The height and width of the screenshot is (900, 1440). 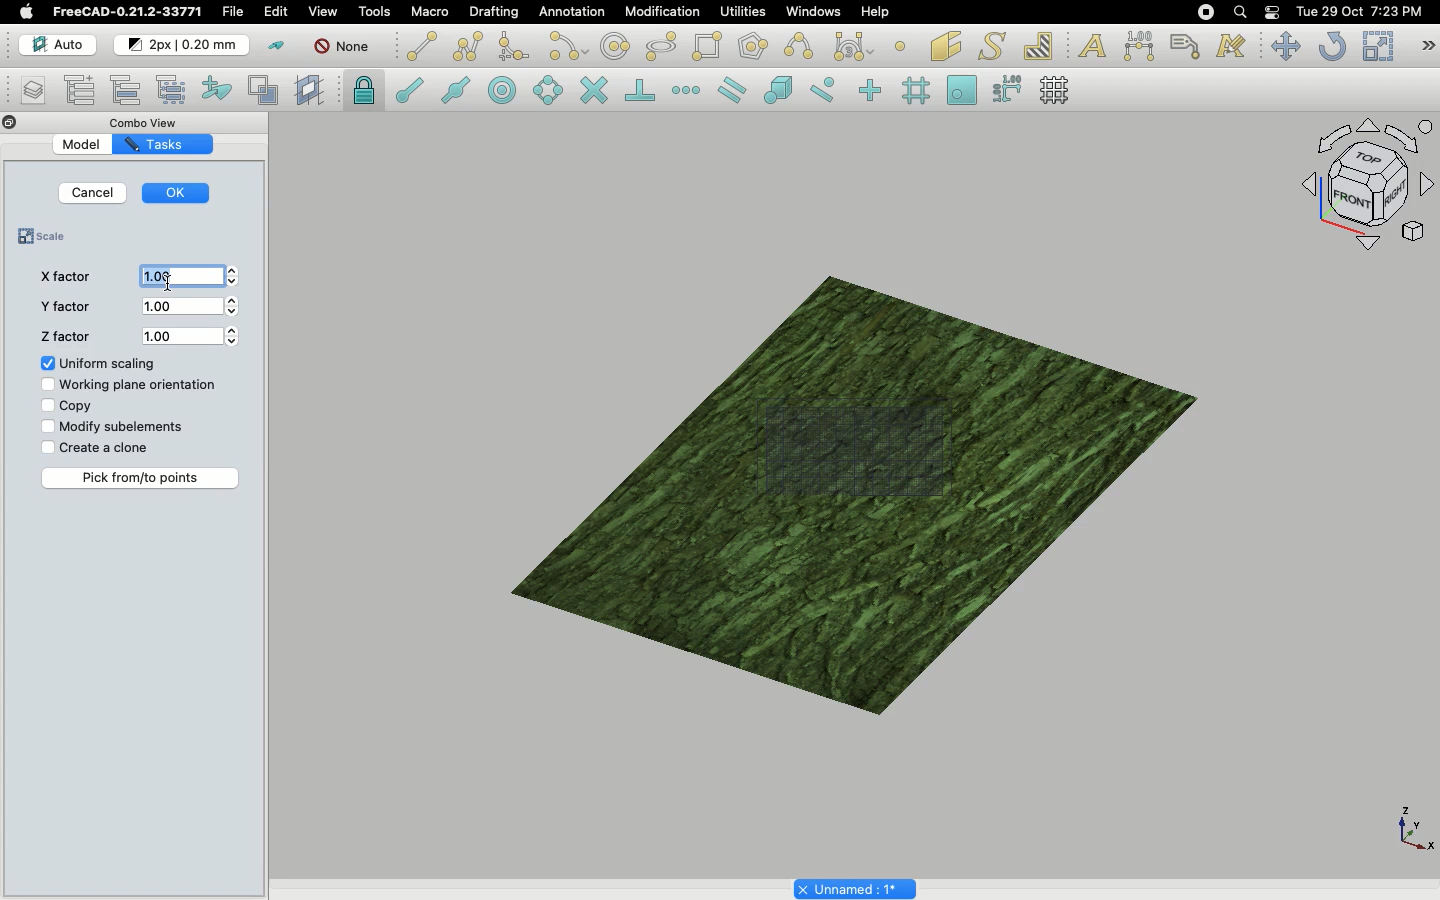 I want to click on Shape from text, so click(x=990, y=46).